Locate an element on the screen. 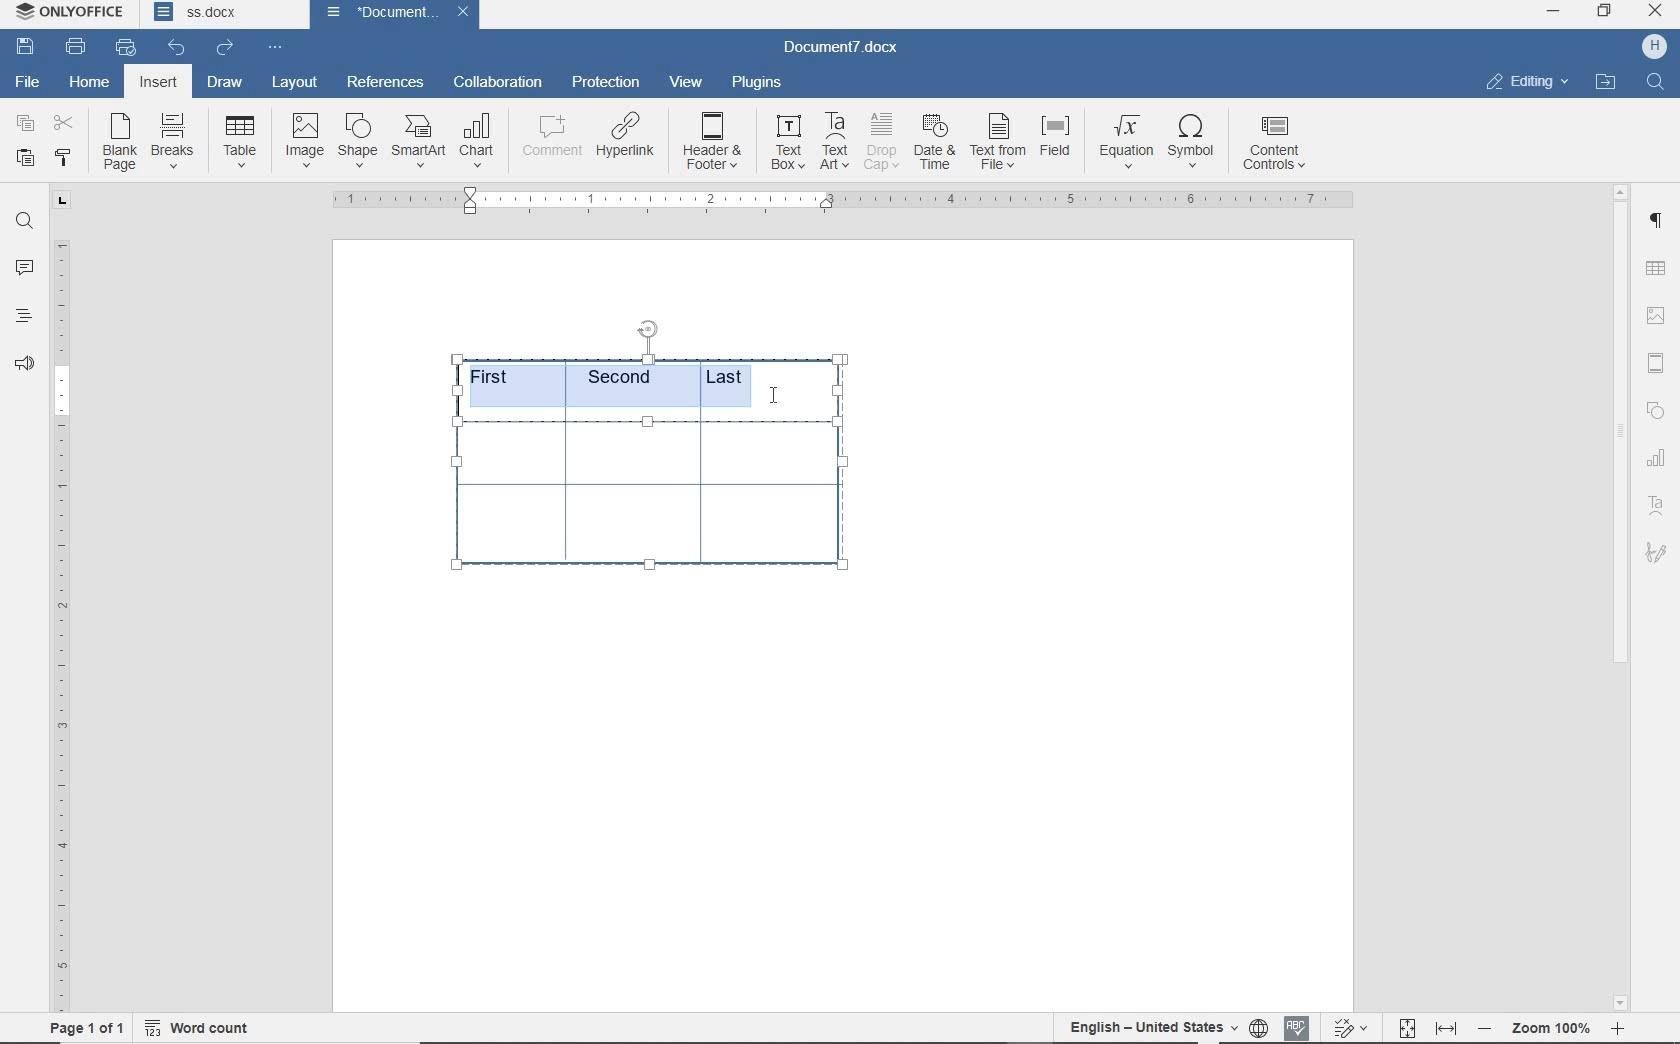  HP is located at coordinates (1652, 46).